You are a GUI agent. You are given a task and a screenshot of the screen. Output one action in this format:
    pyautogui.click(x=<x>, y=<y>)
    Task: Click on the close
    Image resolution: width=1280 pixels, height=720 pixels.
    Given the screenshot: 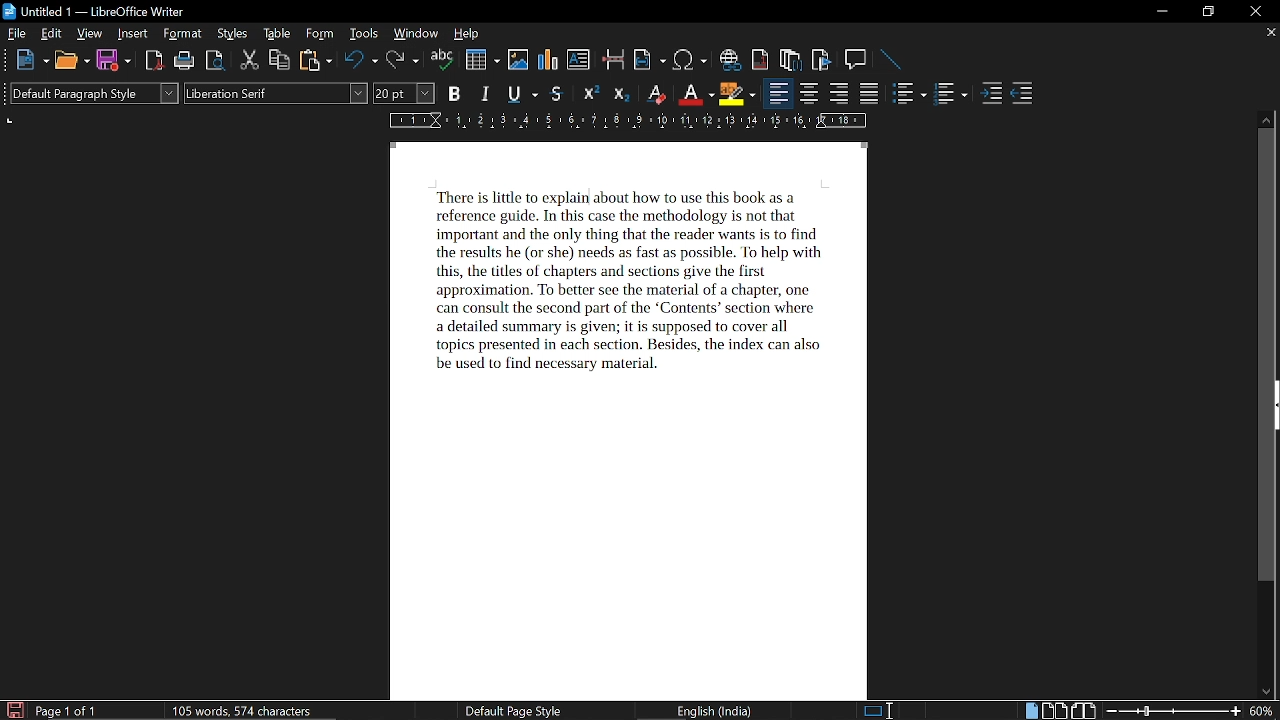 What is the action you would take?
    pyautogui.click(x=1253, y=12)
    